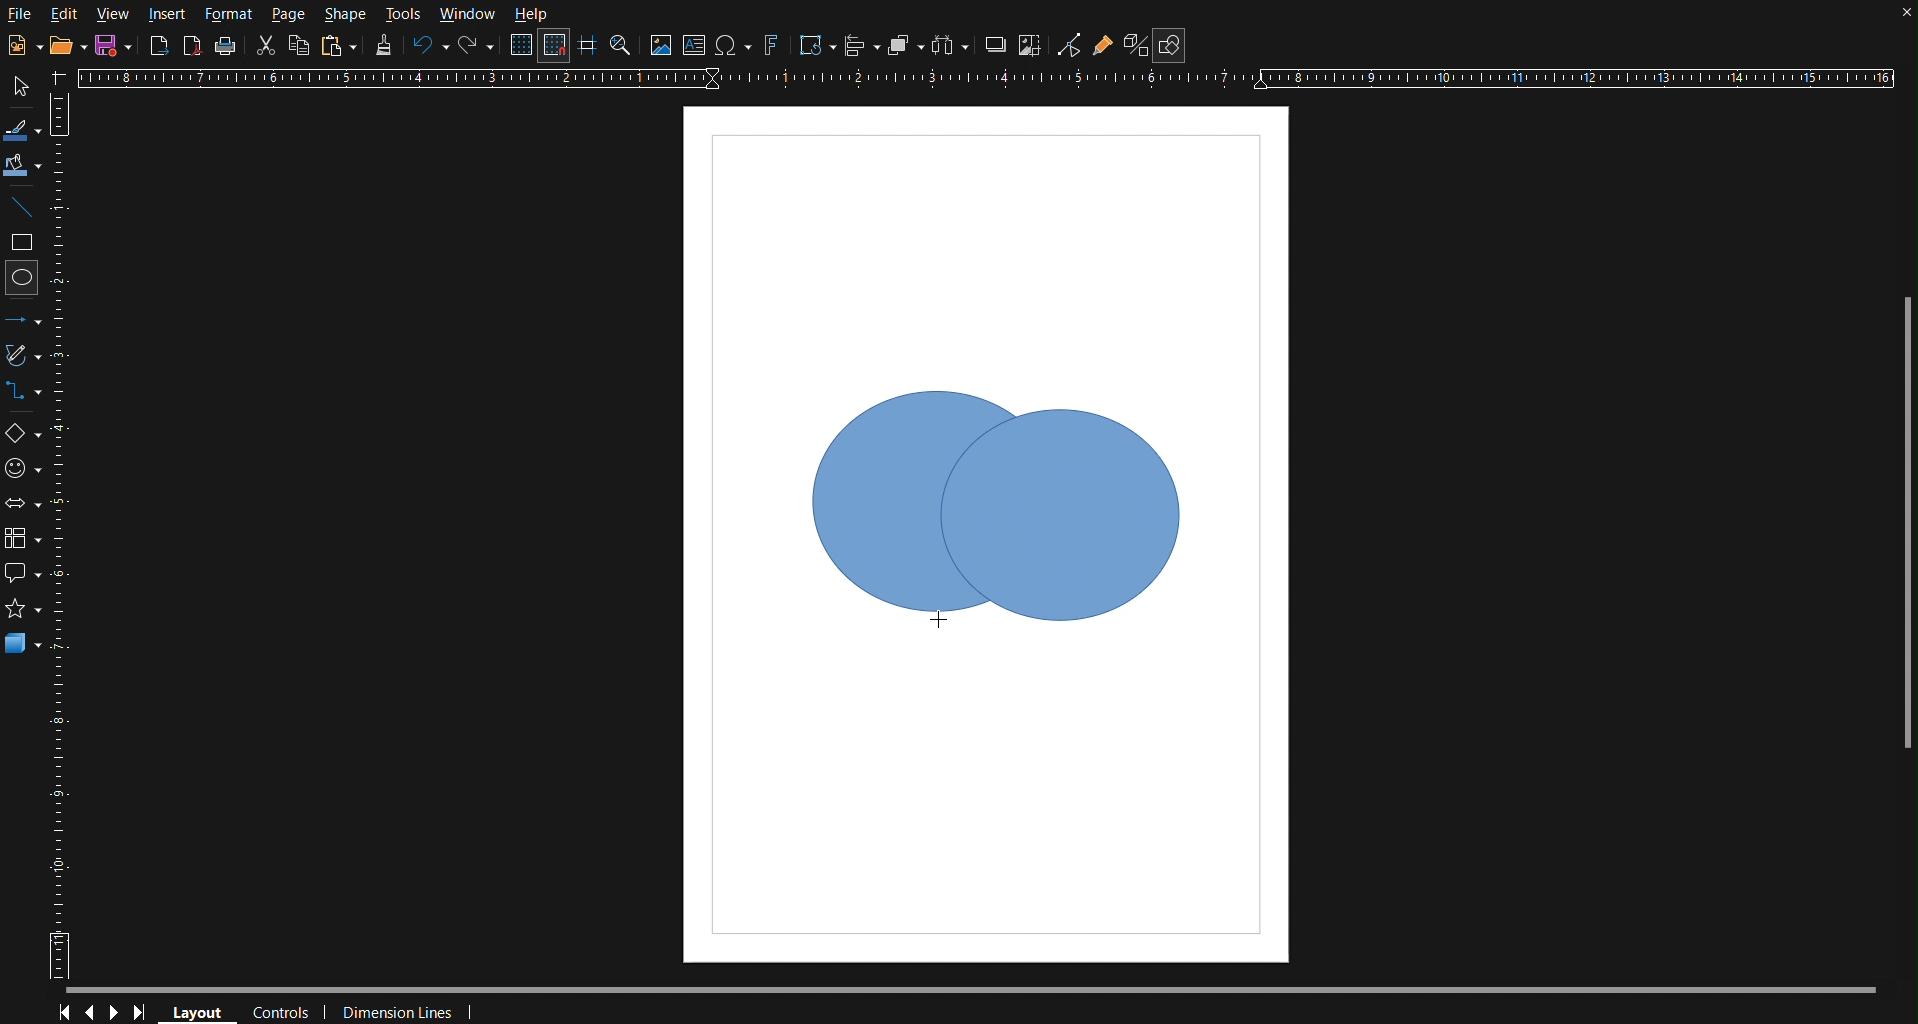 This screenshot has height=1024, width=1918. Describe the element at coordinates (26, 128) in the screenshot. I see `Line Color` at that location.